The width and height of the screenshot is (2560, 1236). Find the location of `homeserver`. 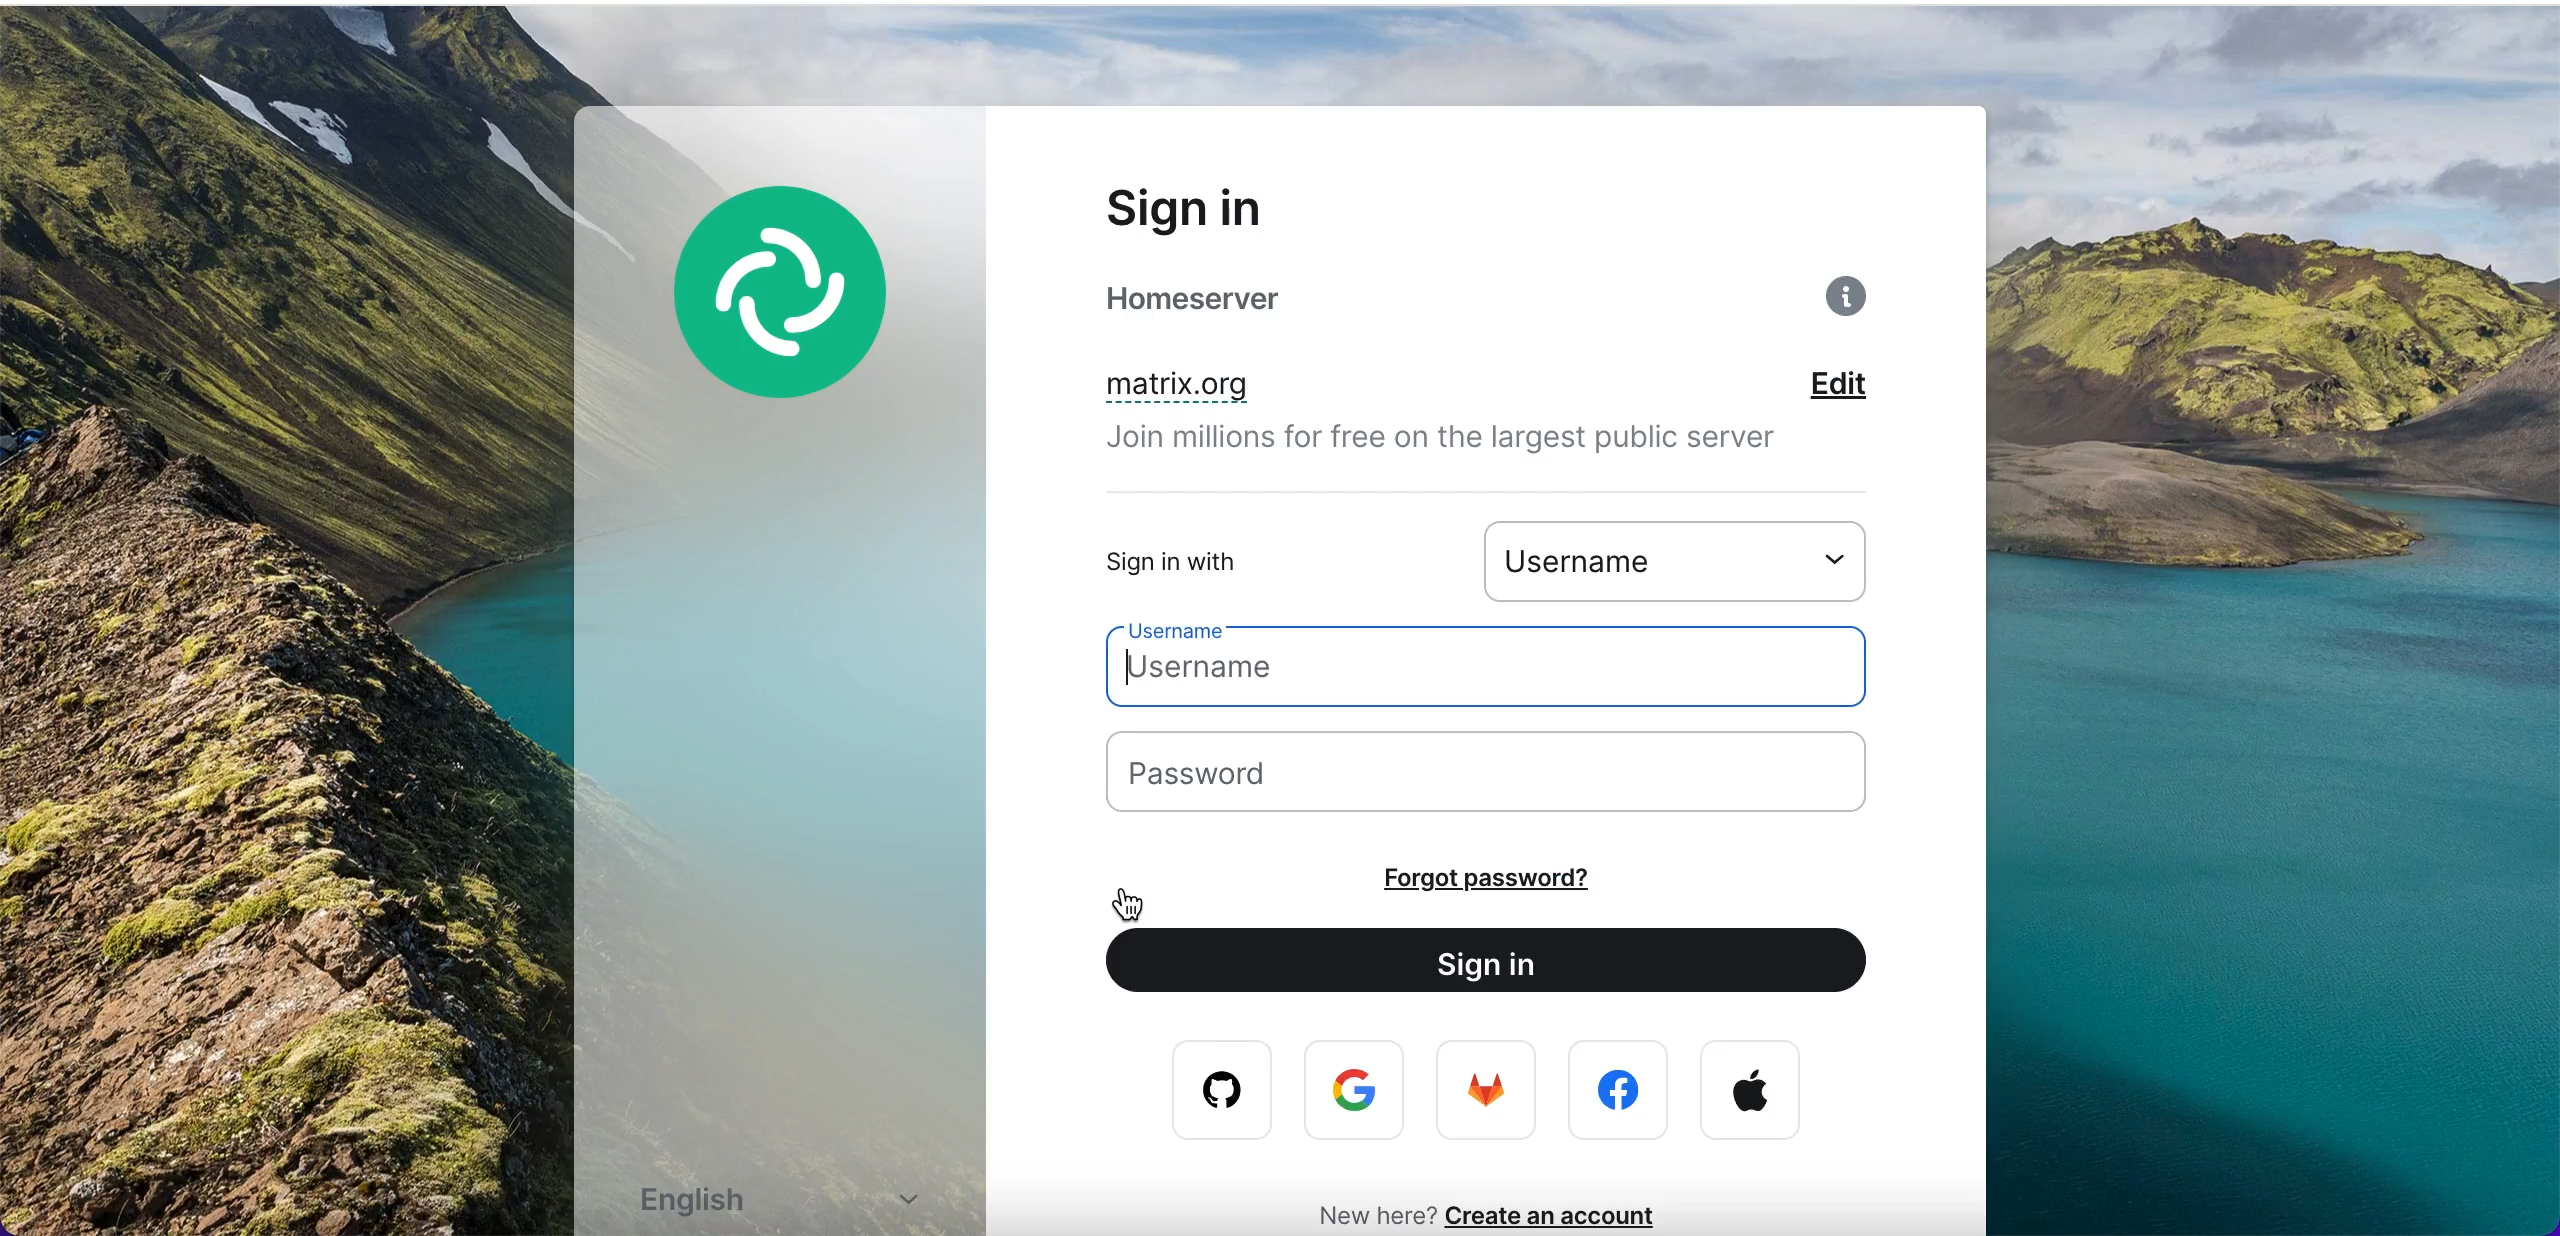

homeserver is located at coordinates (1242, 299).